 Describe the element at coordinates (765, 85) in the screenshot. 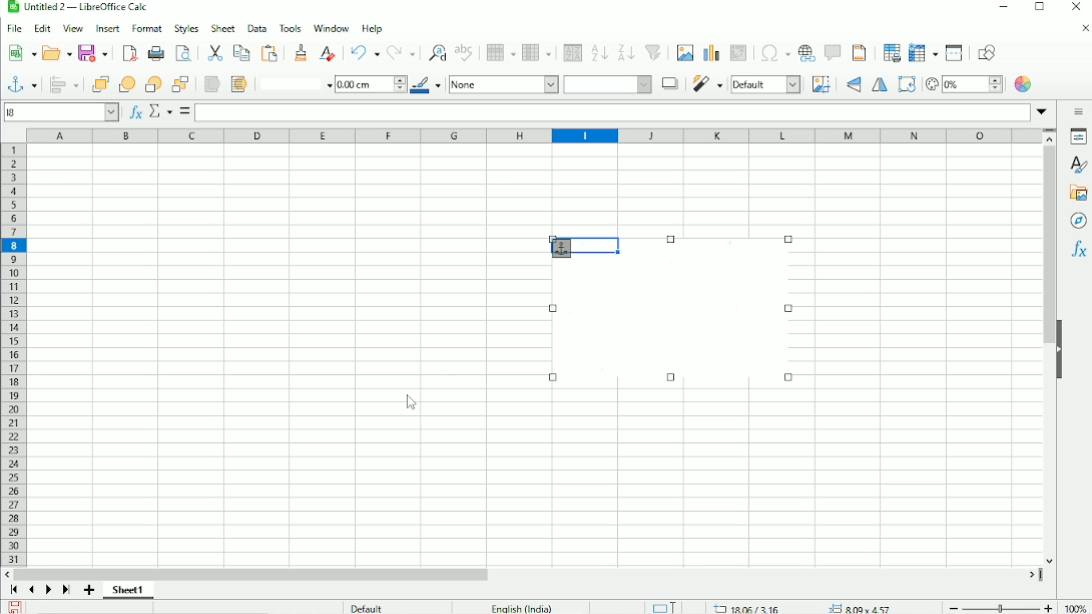

I see `Default` at that location.